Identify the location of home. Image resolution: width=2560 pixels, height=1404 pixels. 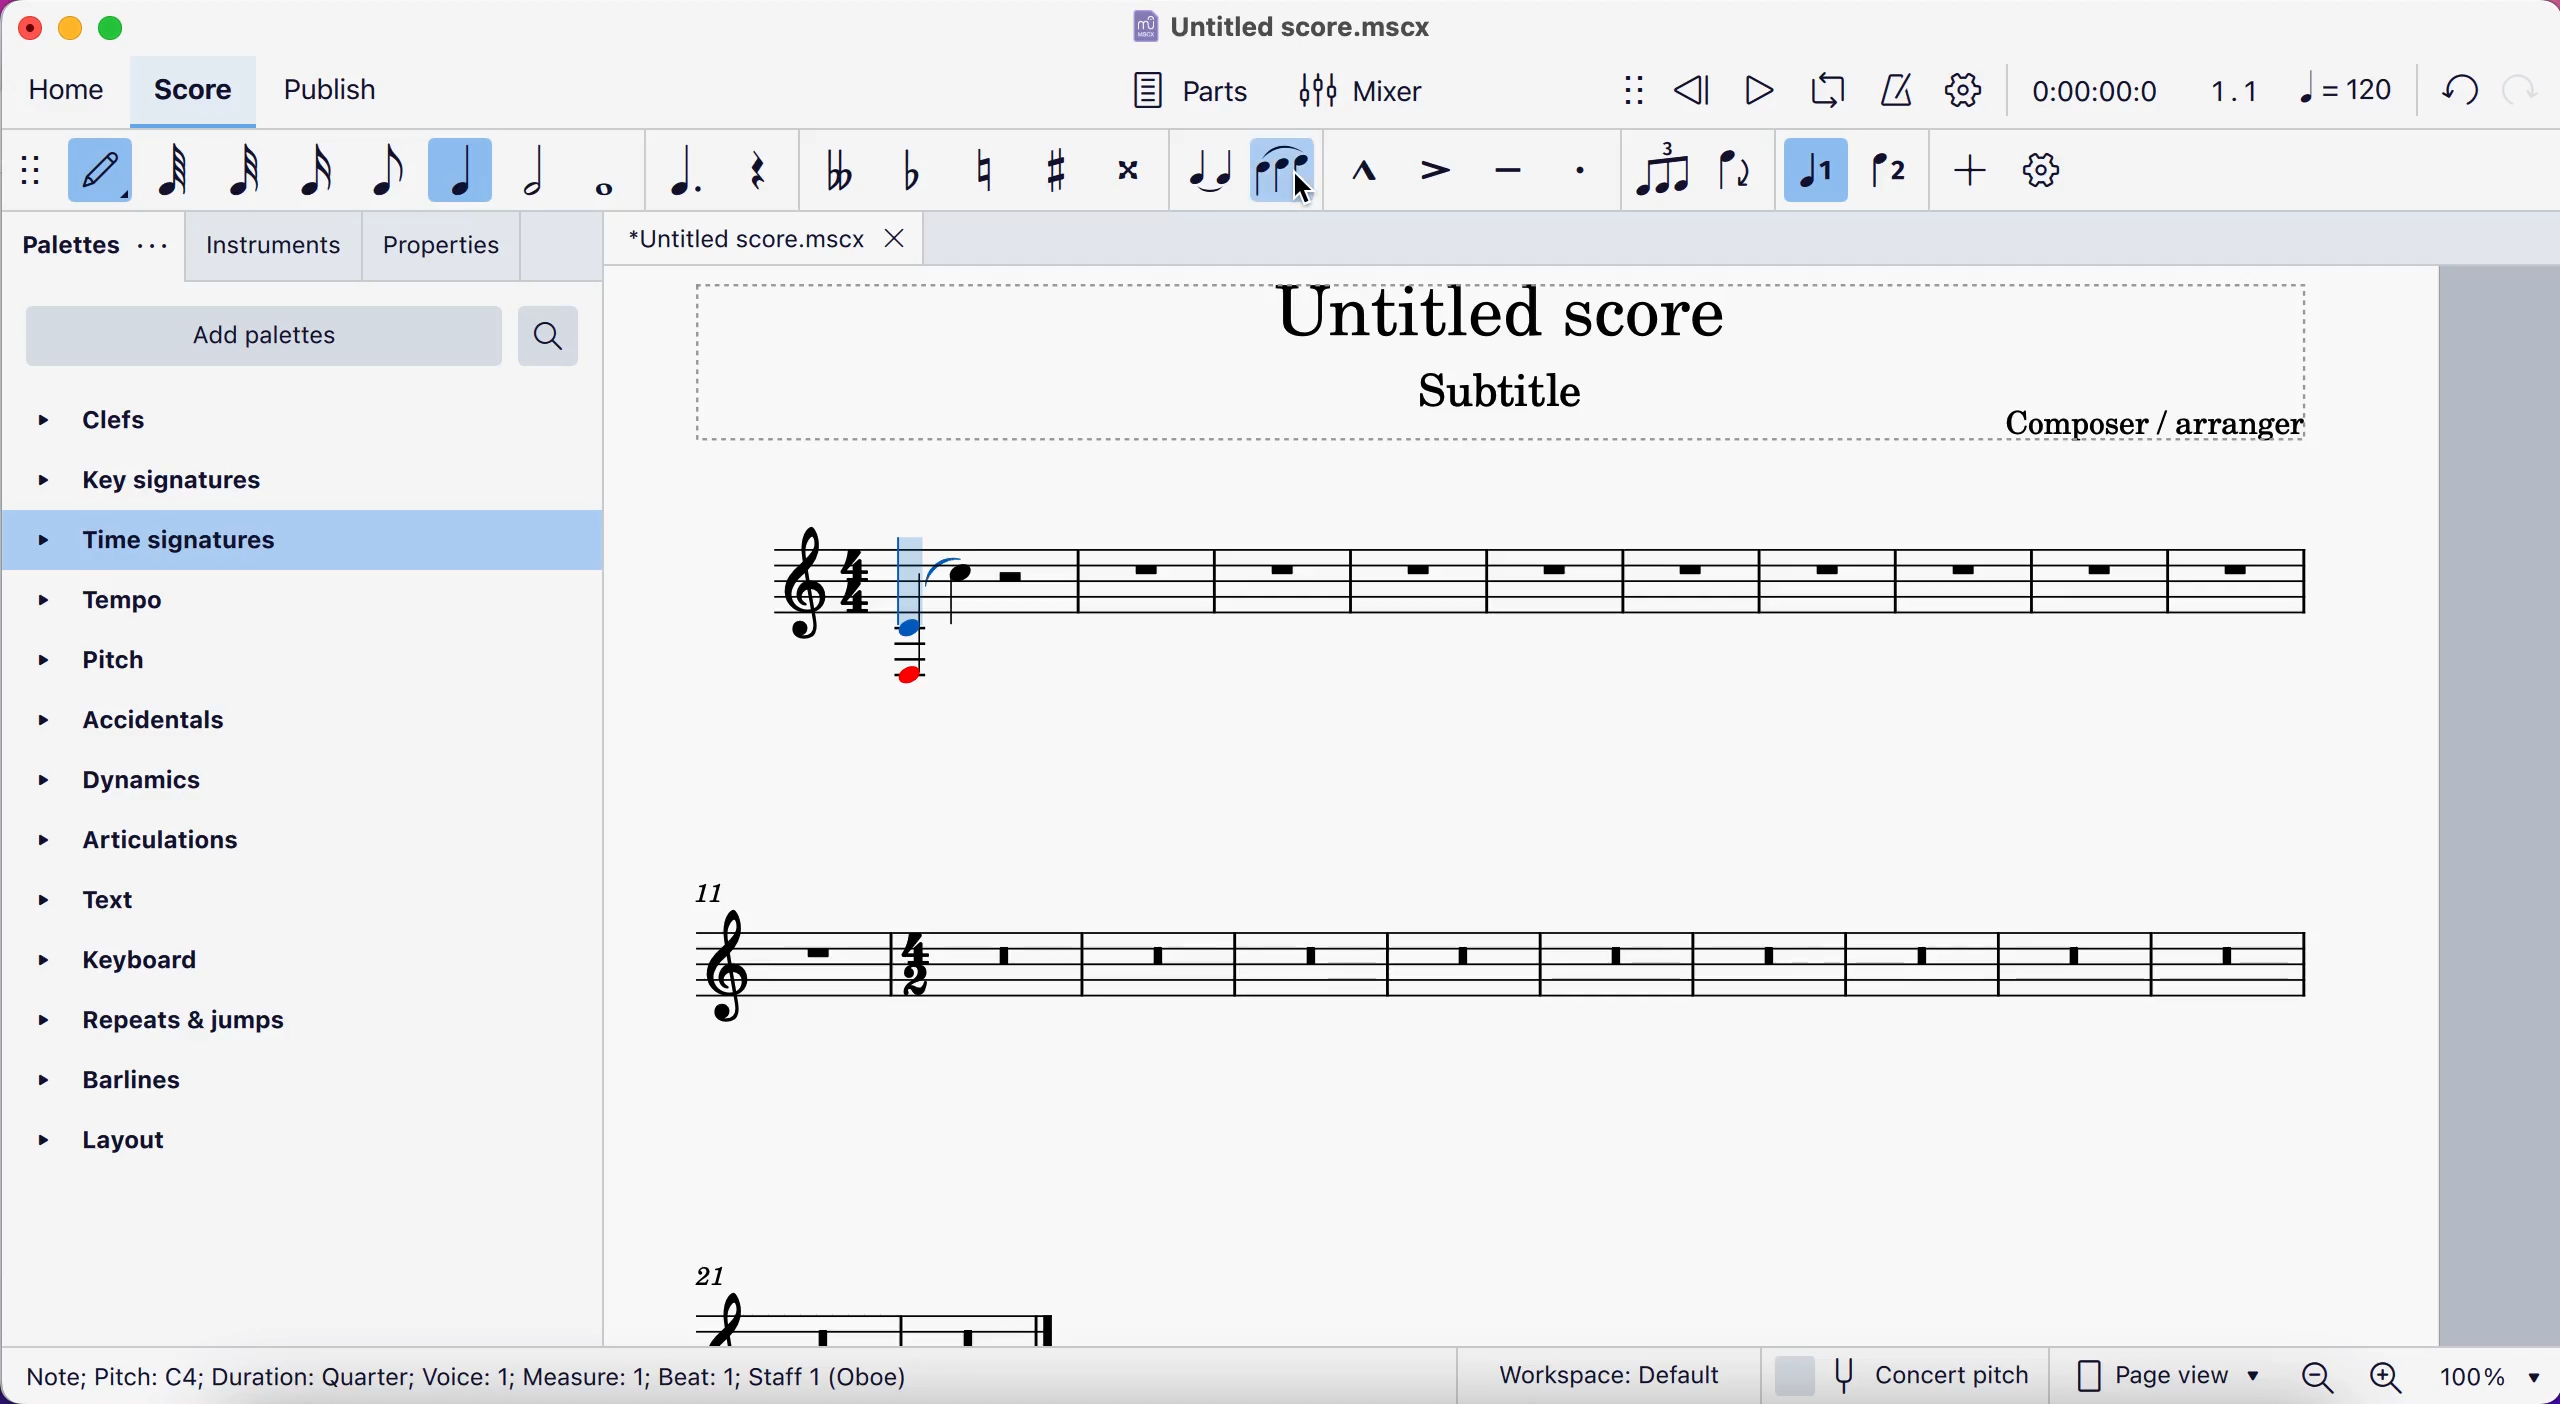
(72, 95).